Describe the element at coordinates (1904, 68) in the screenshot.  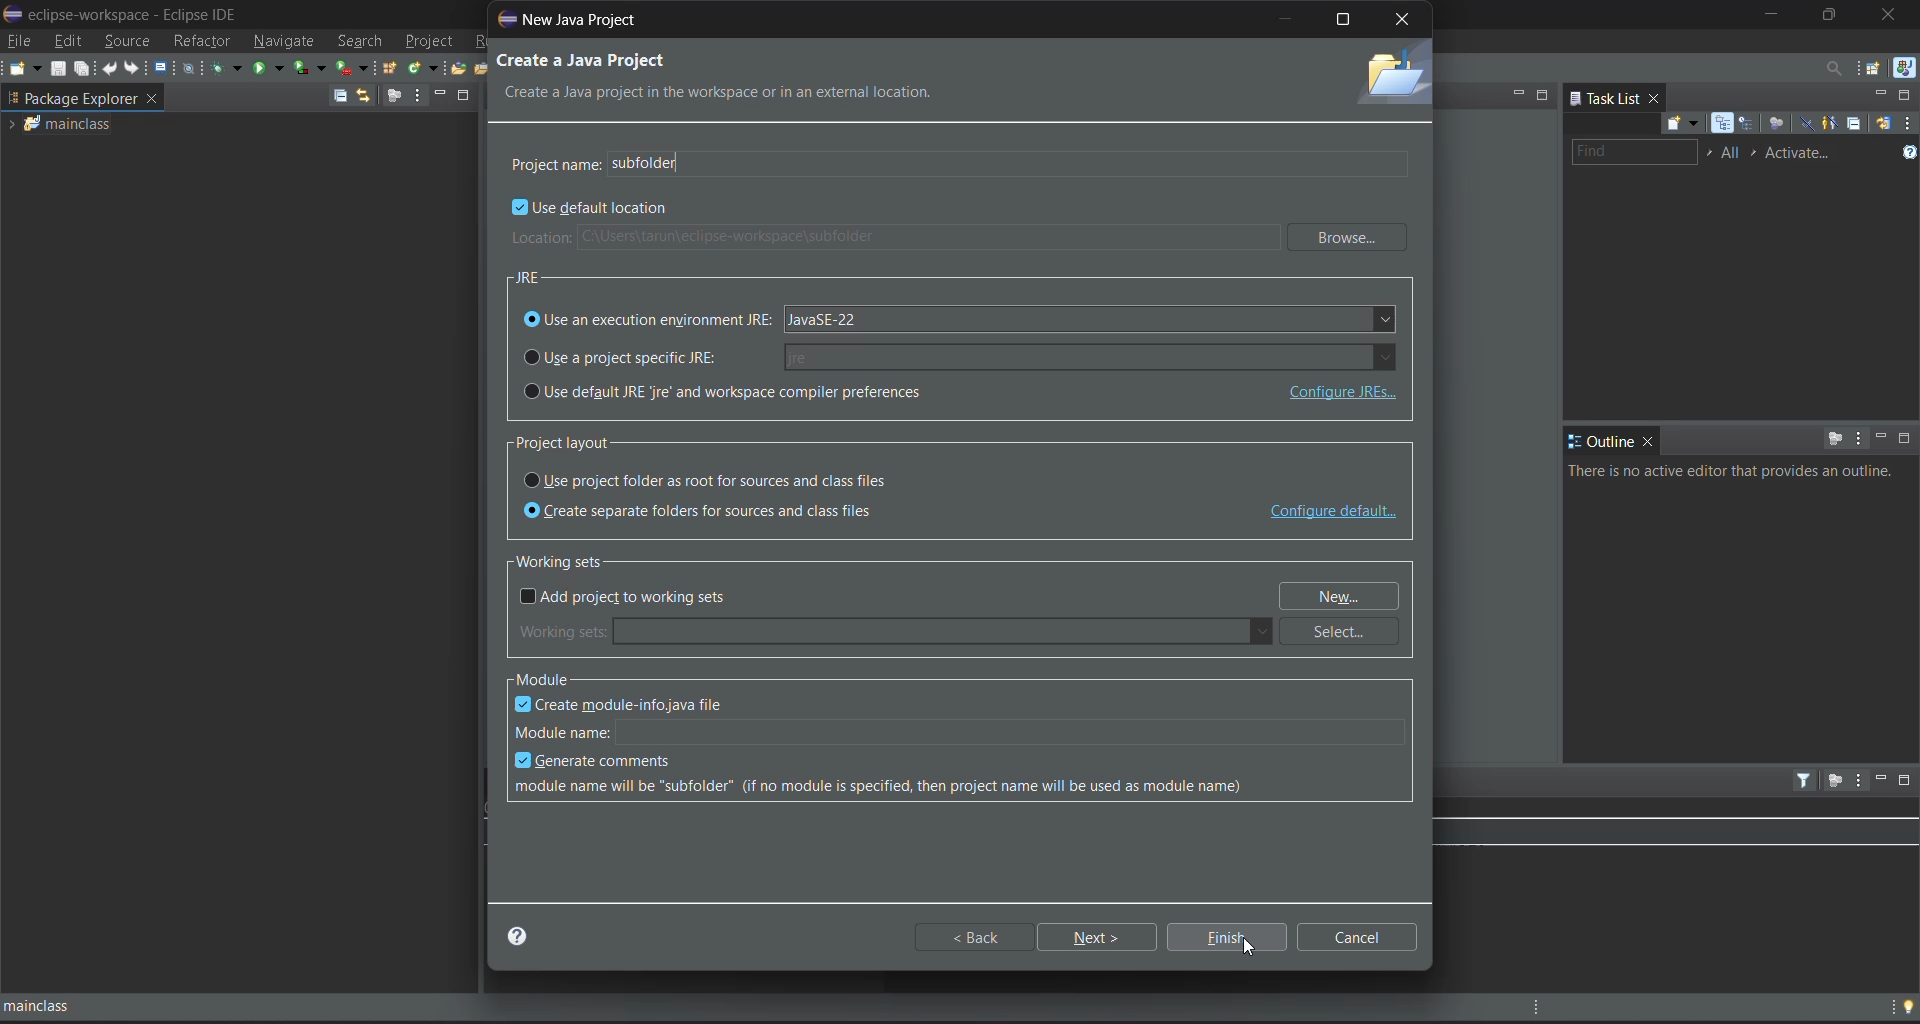
I see `java` at that location.